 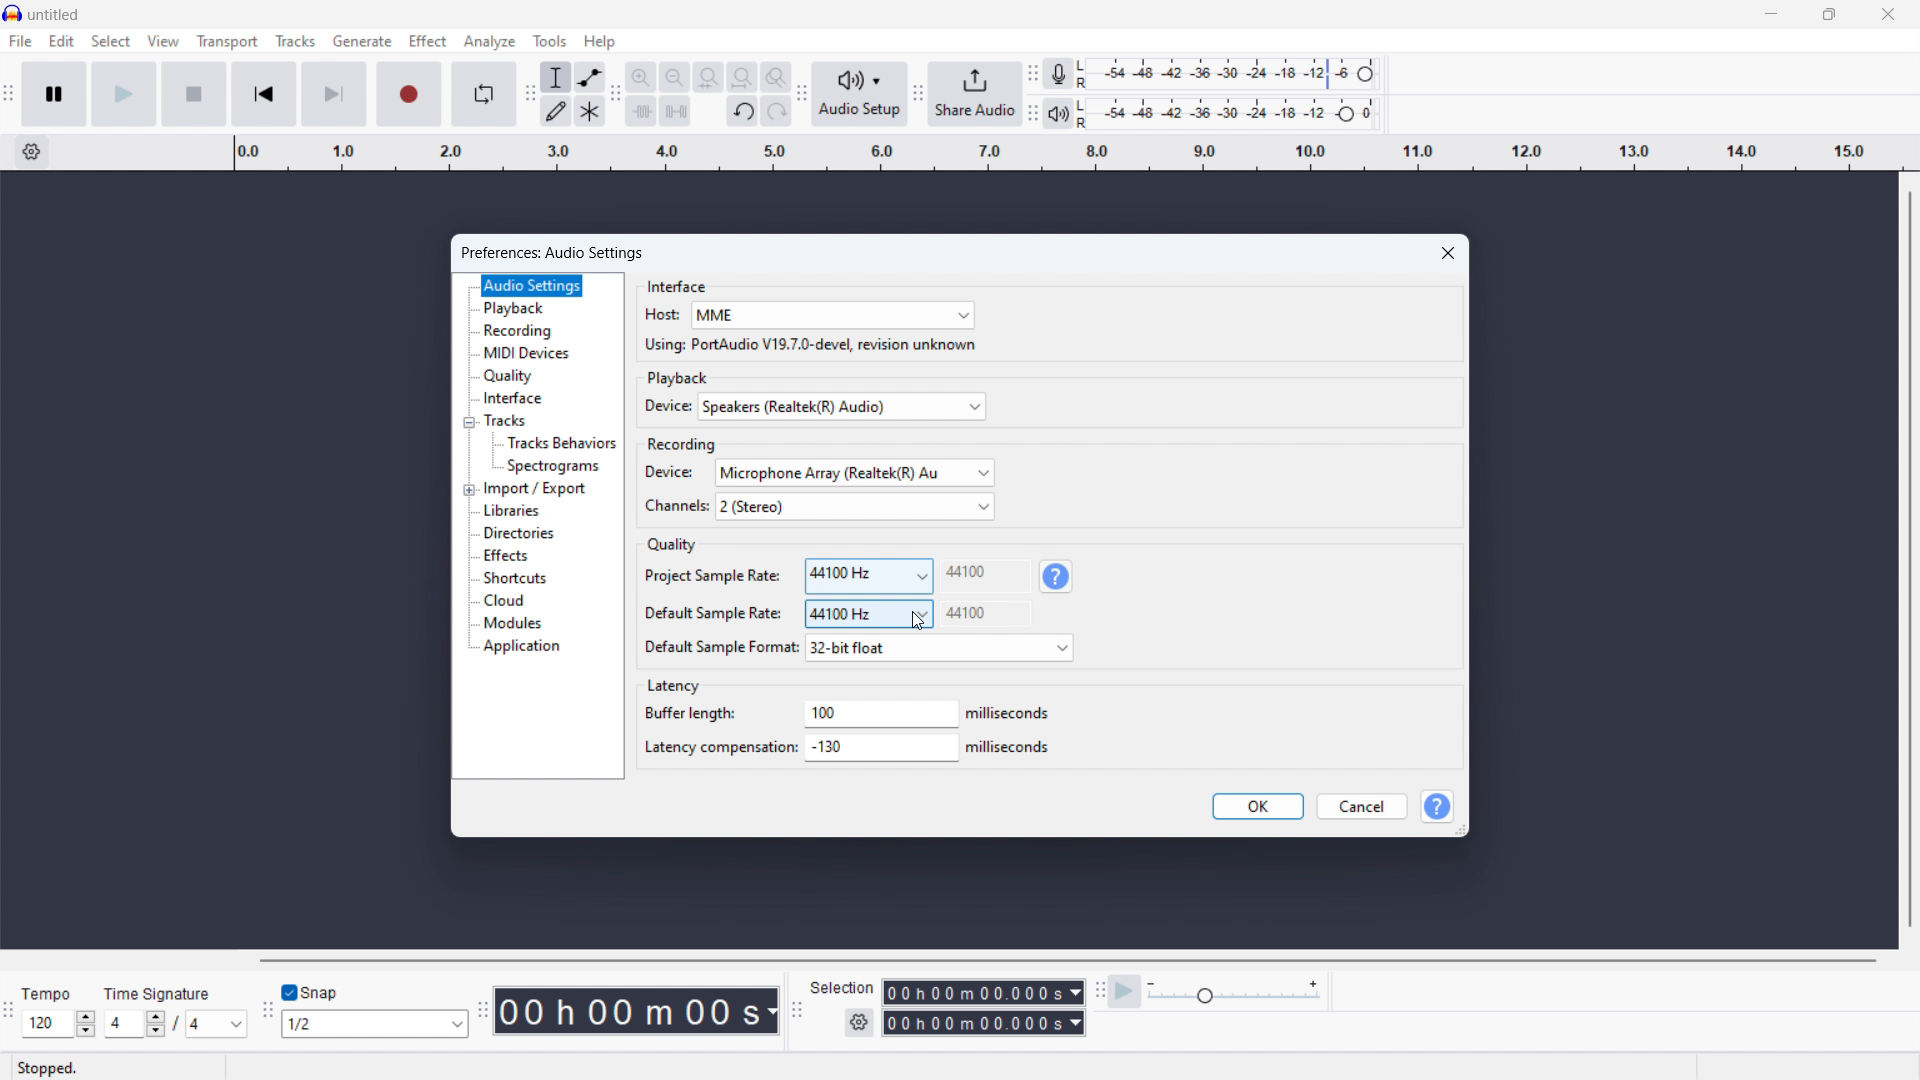 I want to click on toggle zoom, so click(x=775, y=76).